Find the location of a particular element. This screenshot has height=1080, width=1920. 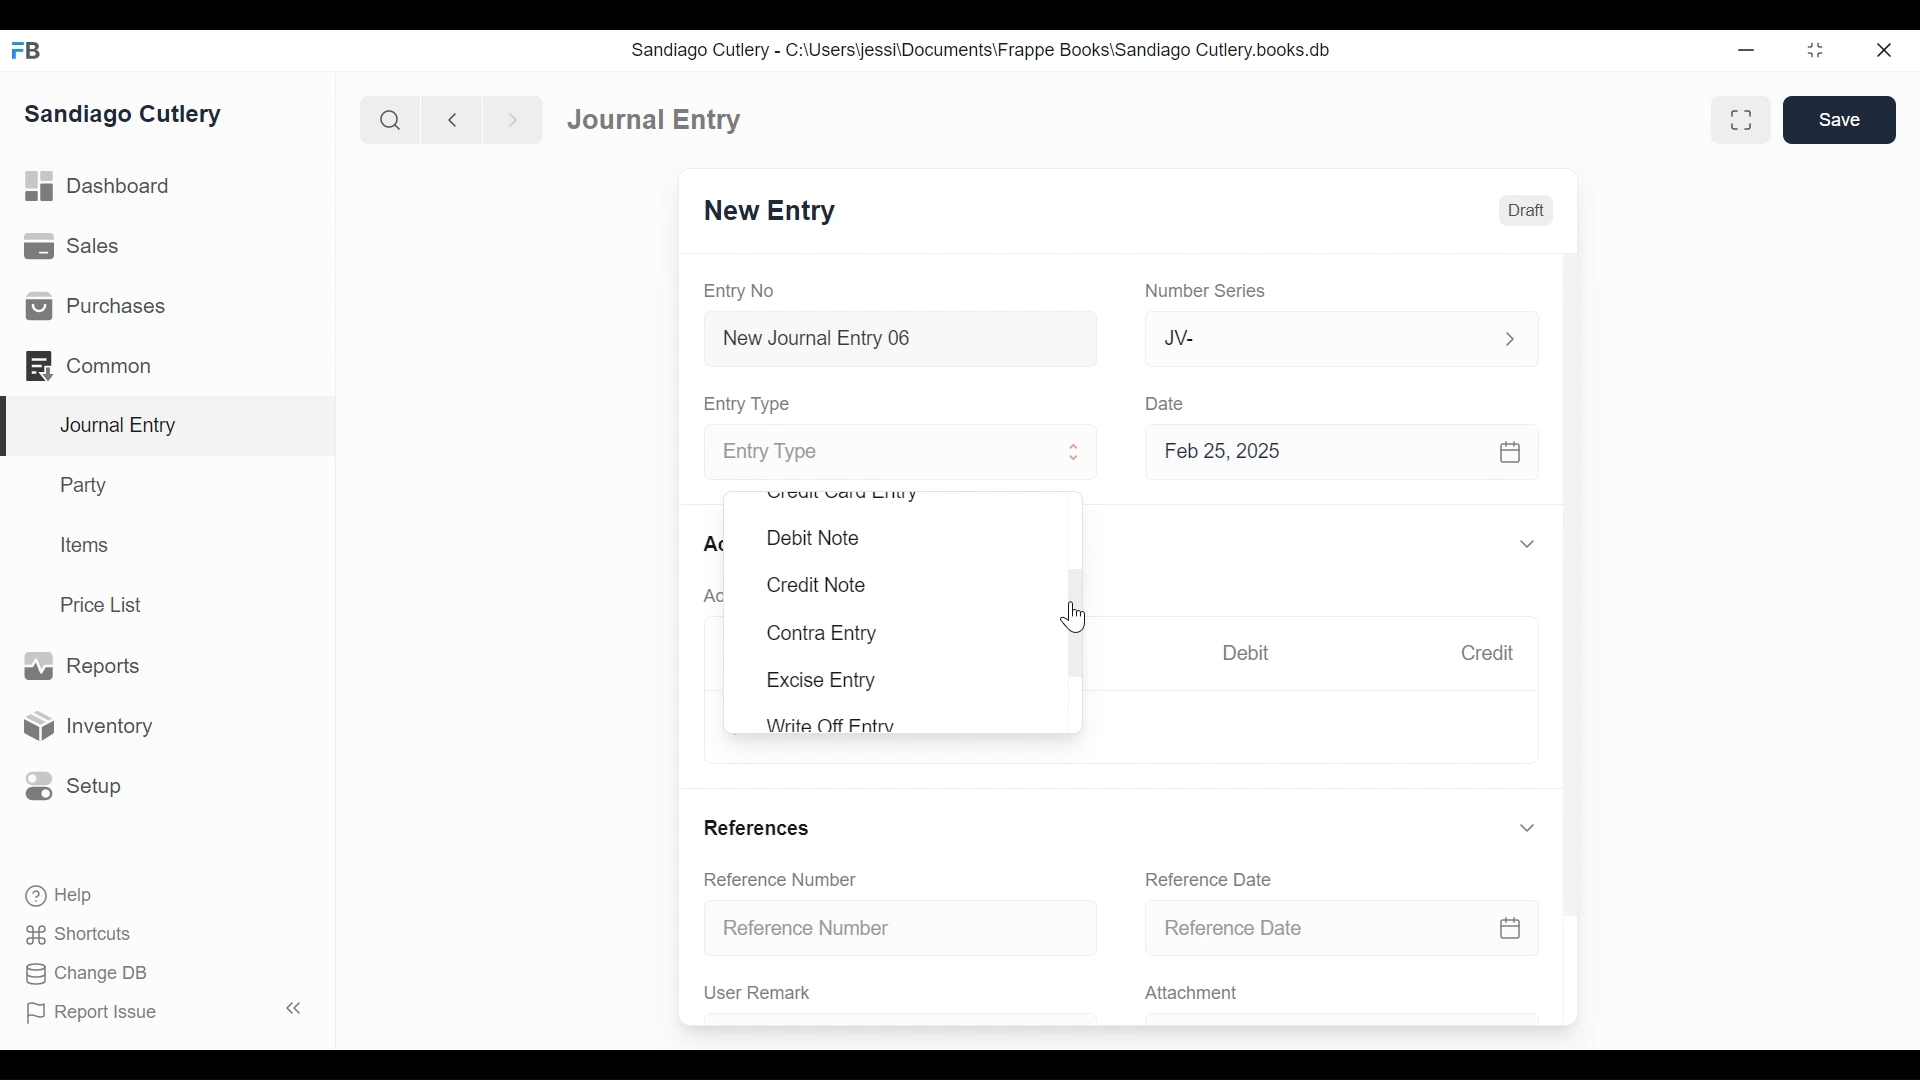

Credit Note is located at coordinates (814, 585).